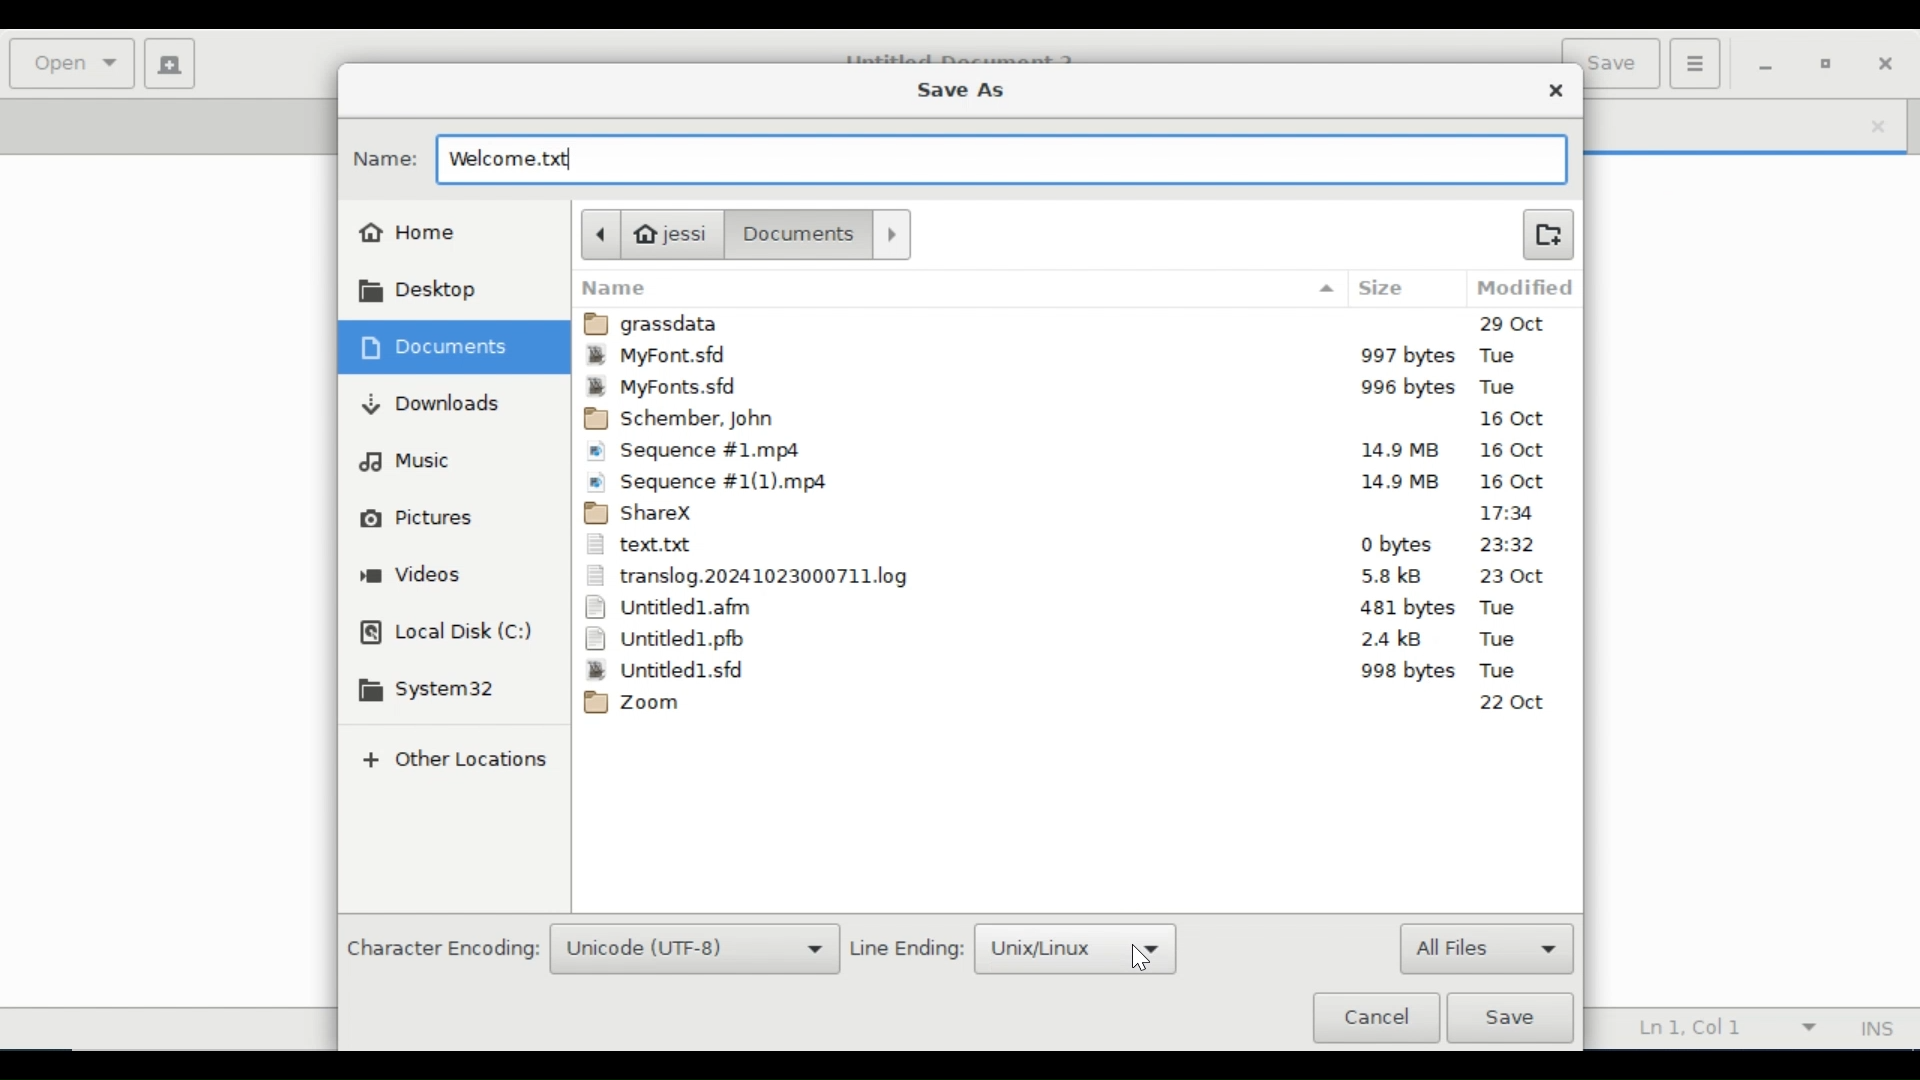  I want to click on Untitled1.pfb 2.4kB Tue, so click(1071, 640).